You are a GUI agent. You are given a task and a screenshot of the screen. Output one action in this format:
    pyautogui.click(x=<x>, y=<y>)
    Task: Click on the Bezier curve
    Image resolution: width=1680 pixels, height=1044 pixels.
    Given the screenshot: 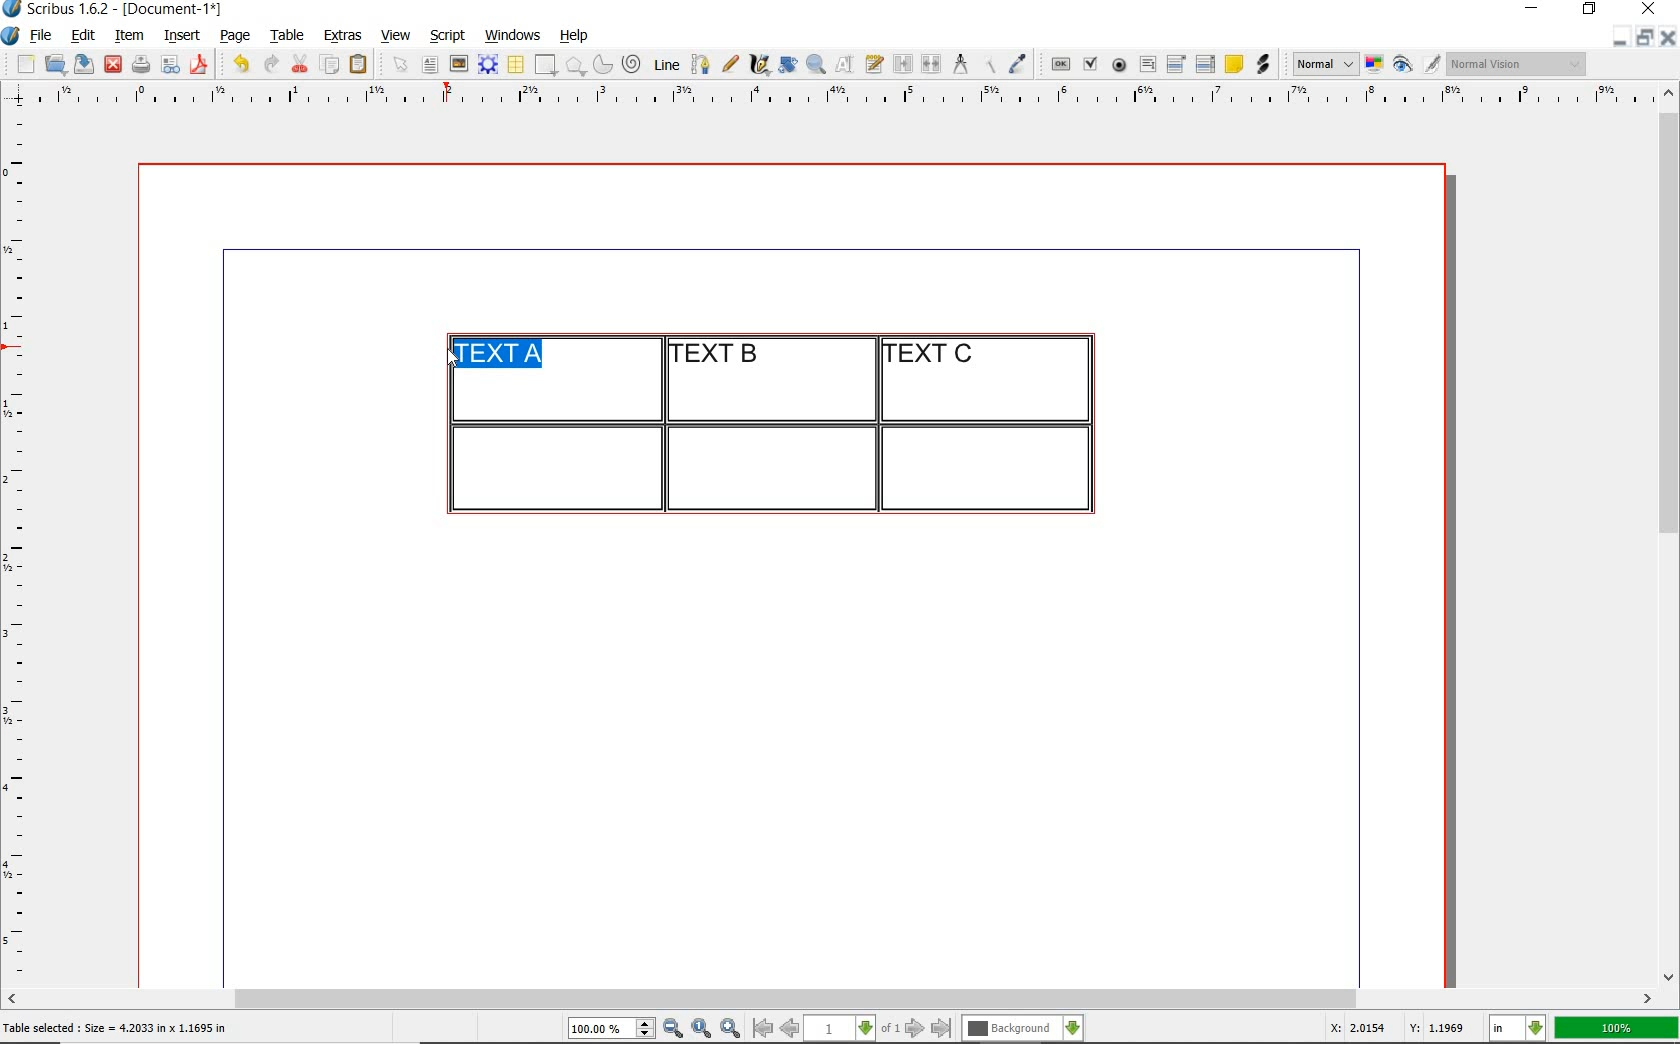 What is the action you would take?
    pyautogui.click(x=699, y=64)
    